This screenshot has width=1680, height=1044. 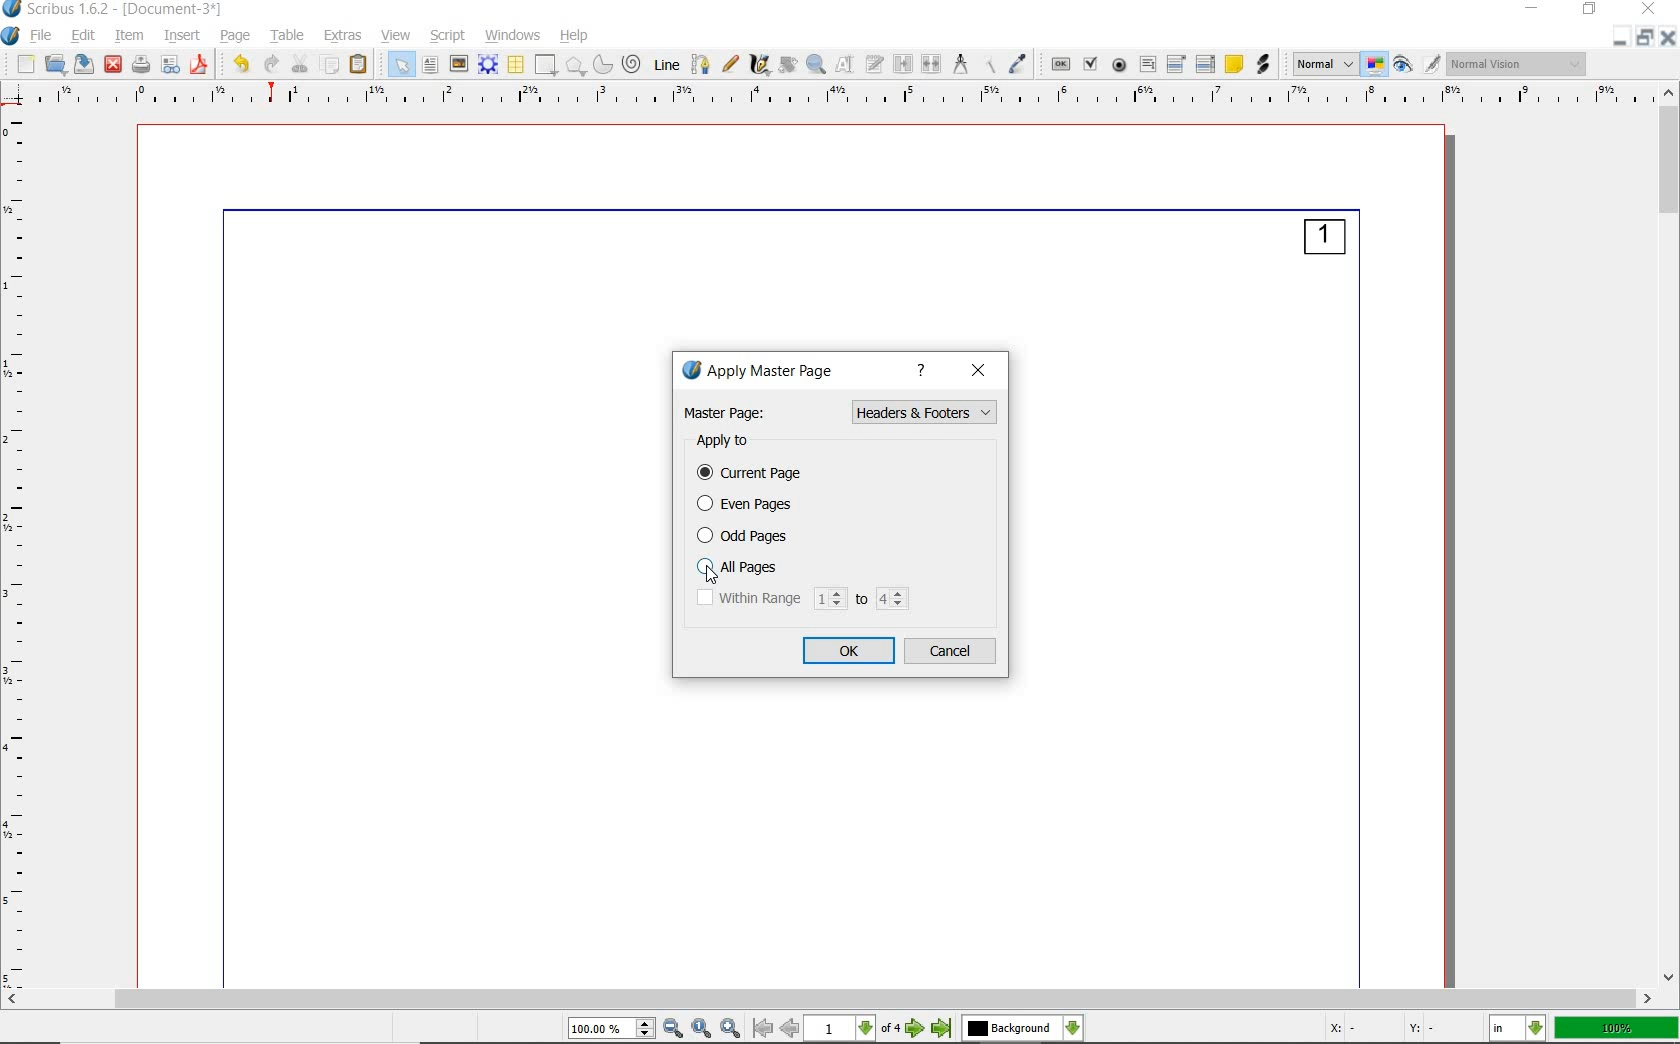 What do you see at coordinates (925, 469) in the screenshot?
I see `page numbers` at bounding box center [925, 469].